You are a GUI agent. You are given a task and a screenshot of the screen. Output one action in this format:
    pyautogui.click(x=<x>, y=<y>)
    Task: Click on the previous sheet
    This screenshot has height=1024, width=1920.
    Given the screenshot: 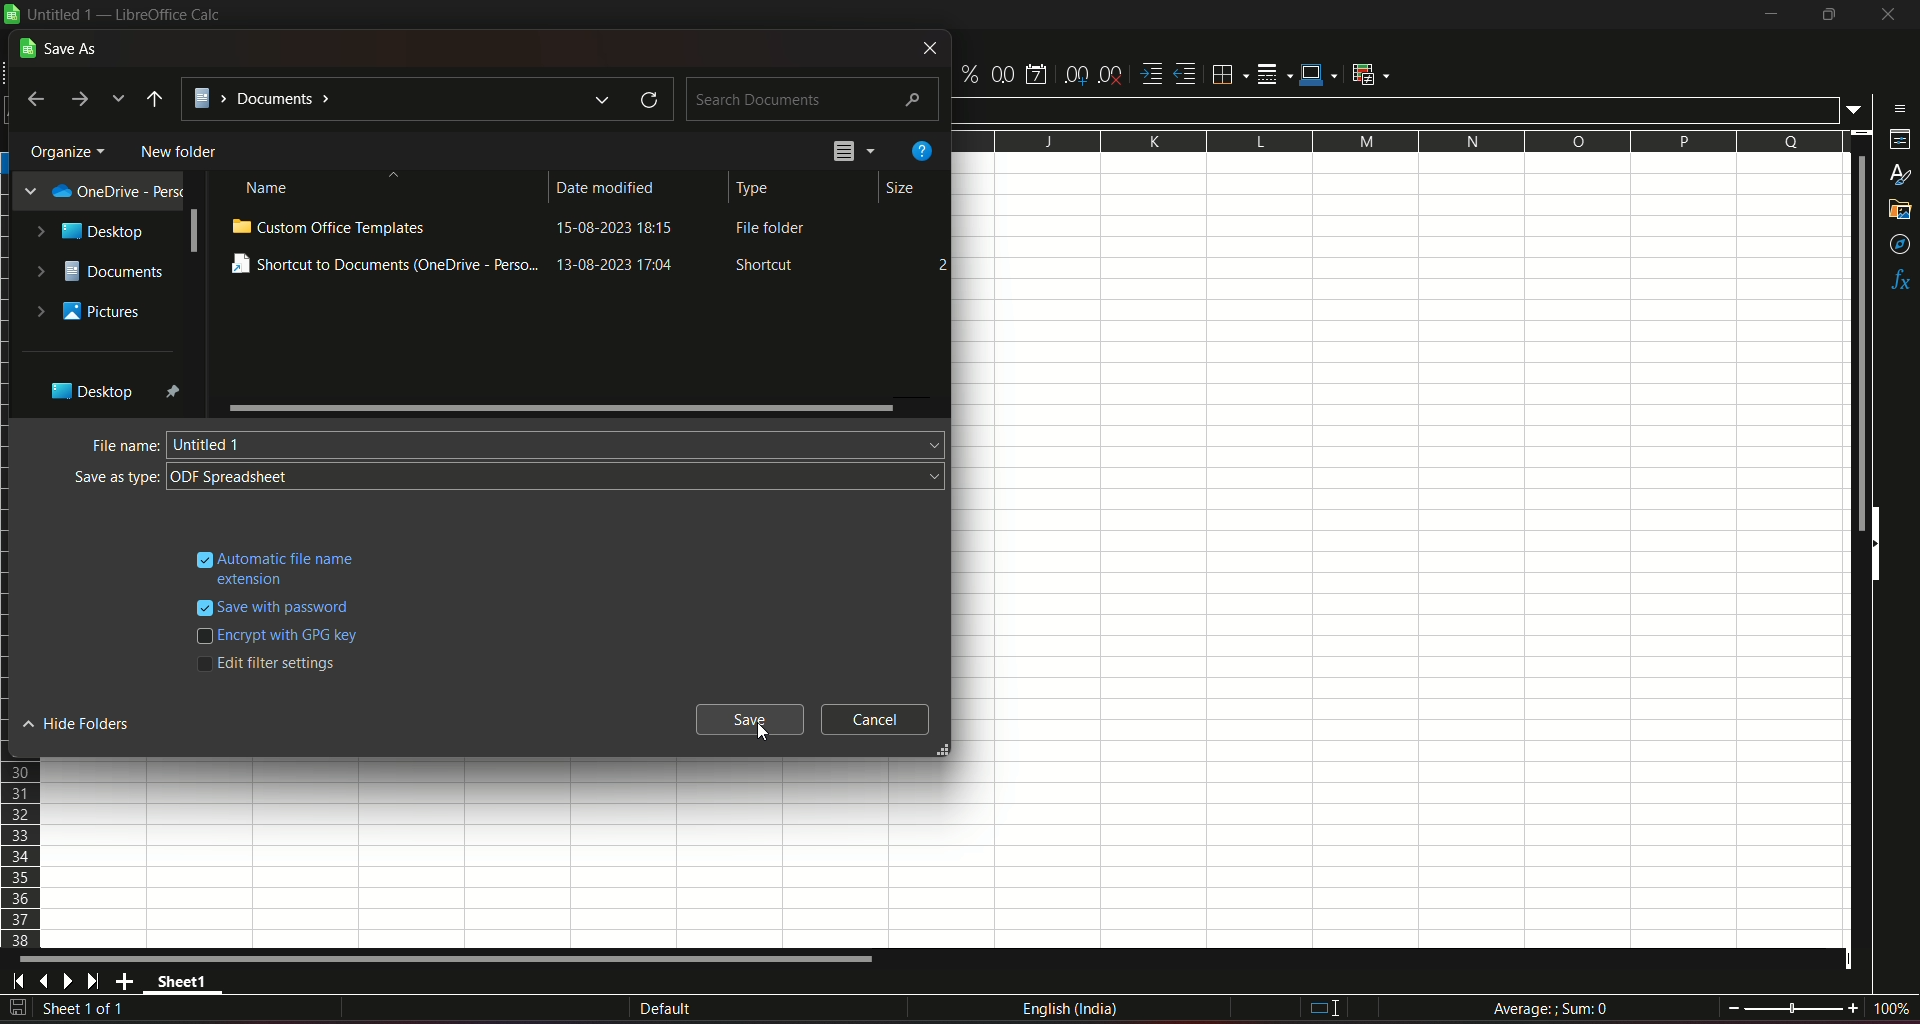 What is the action you would take?
    pyautogui.click(x=46, y=983)
    